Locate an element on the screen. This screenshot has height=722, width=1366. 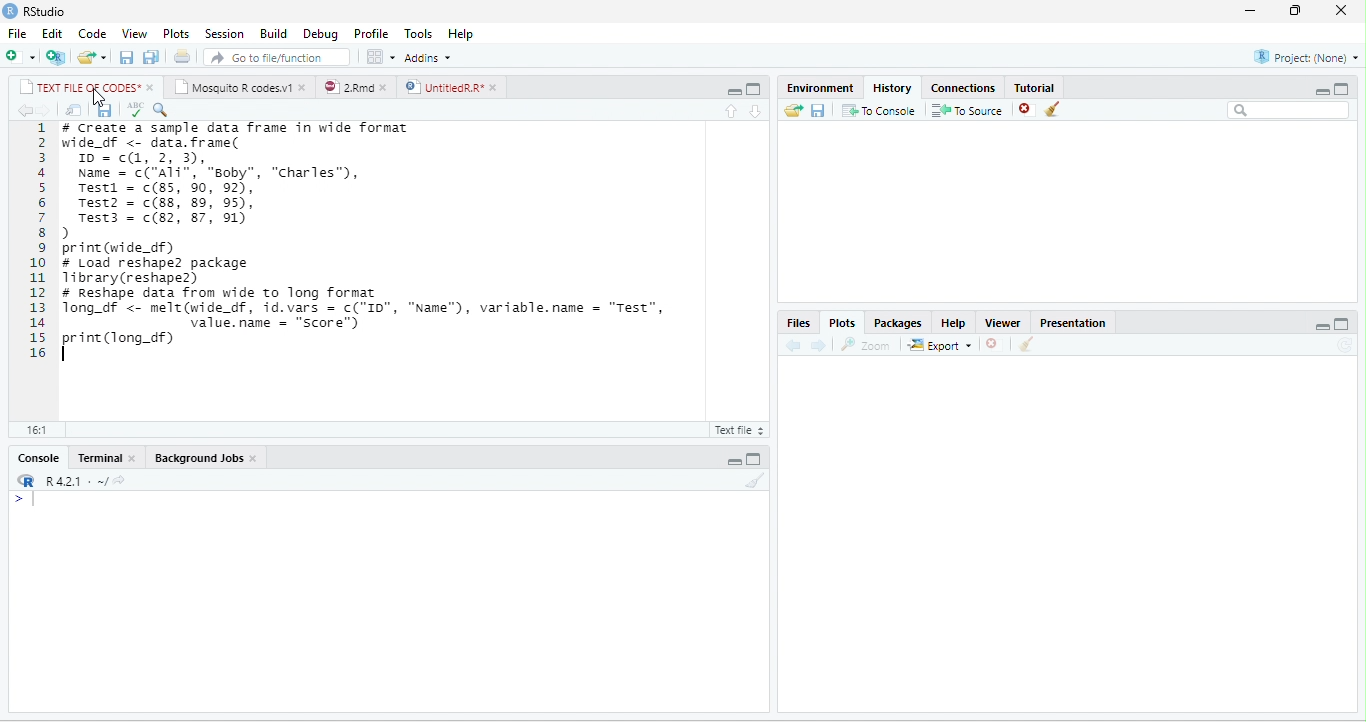
clear is located at coordinates (1053, 109).